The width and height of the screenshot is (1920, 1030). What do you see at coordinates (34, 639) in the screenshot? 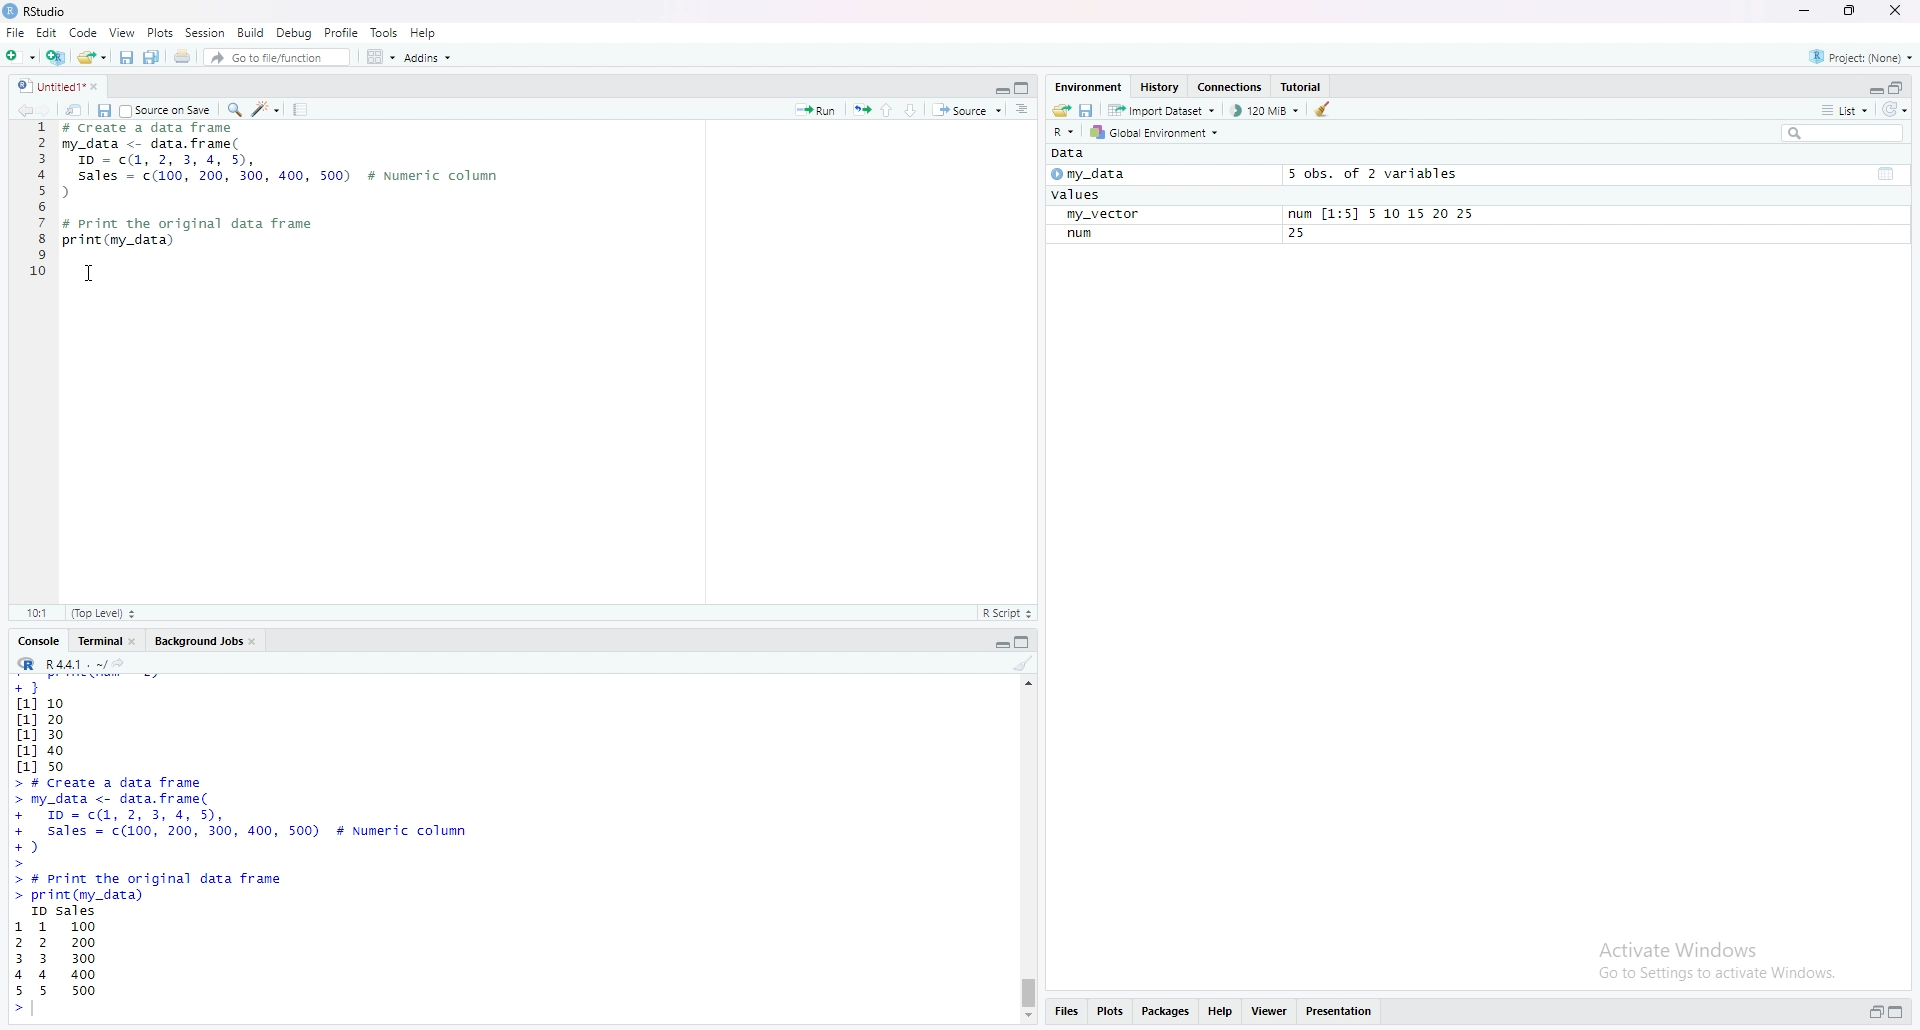
I see `console` at bounding box center [34, 639].